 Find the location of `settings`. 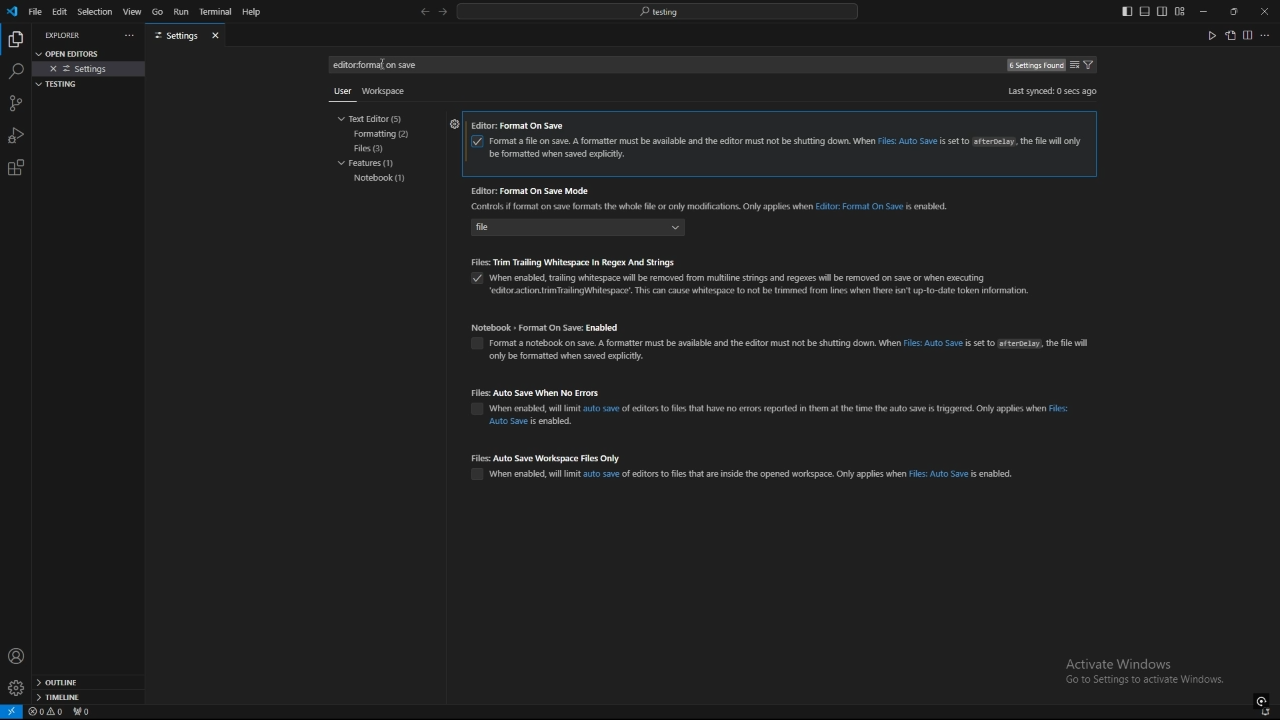

settings is located at coordinates (176, 36).